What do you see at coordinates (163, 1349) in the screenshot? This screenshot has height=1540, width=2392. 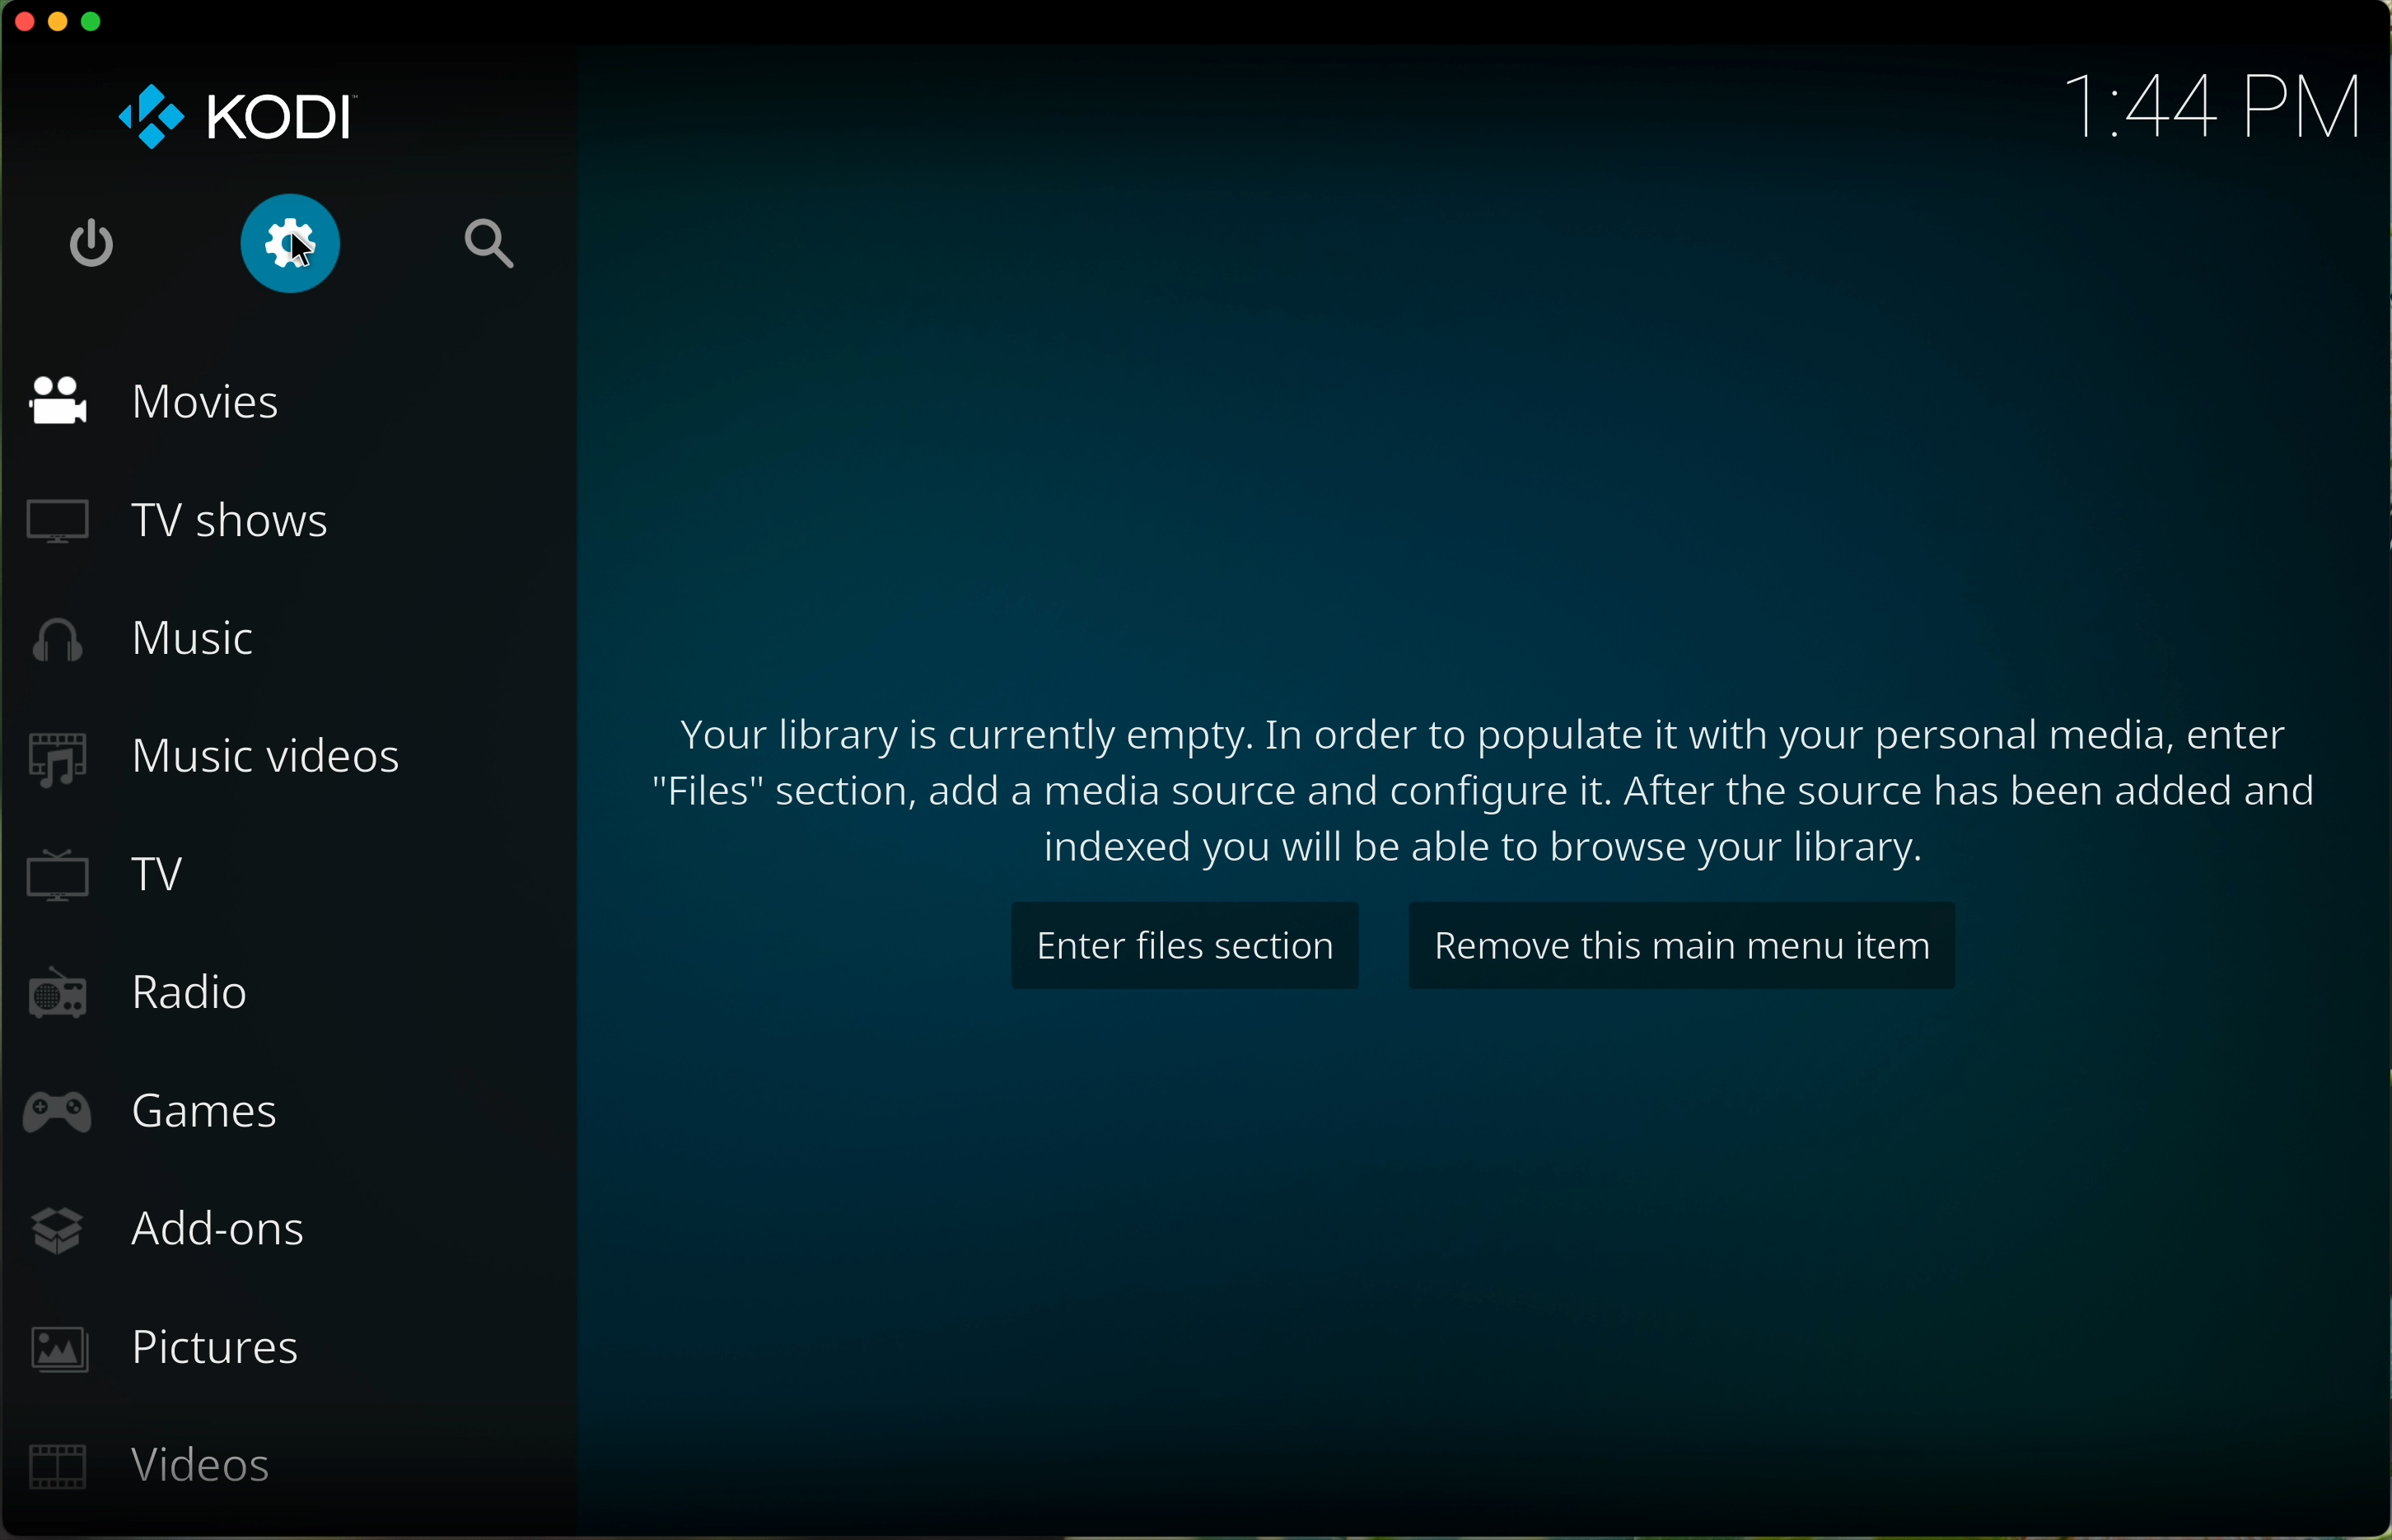 I see `pictures` at bounding box center [163, 1349].